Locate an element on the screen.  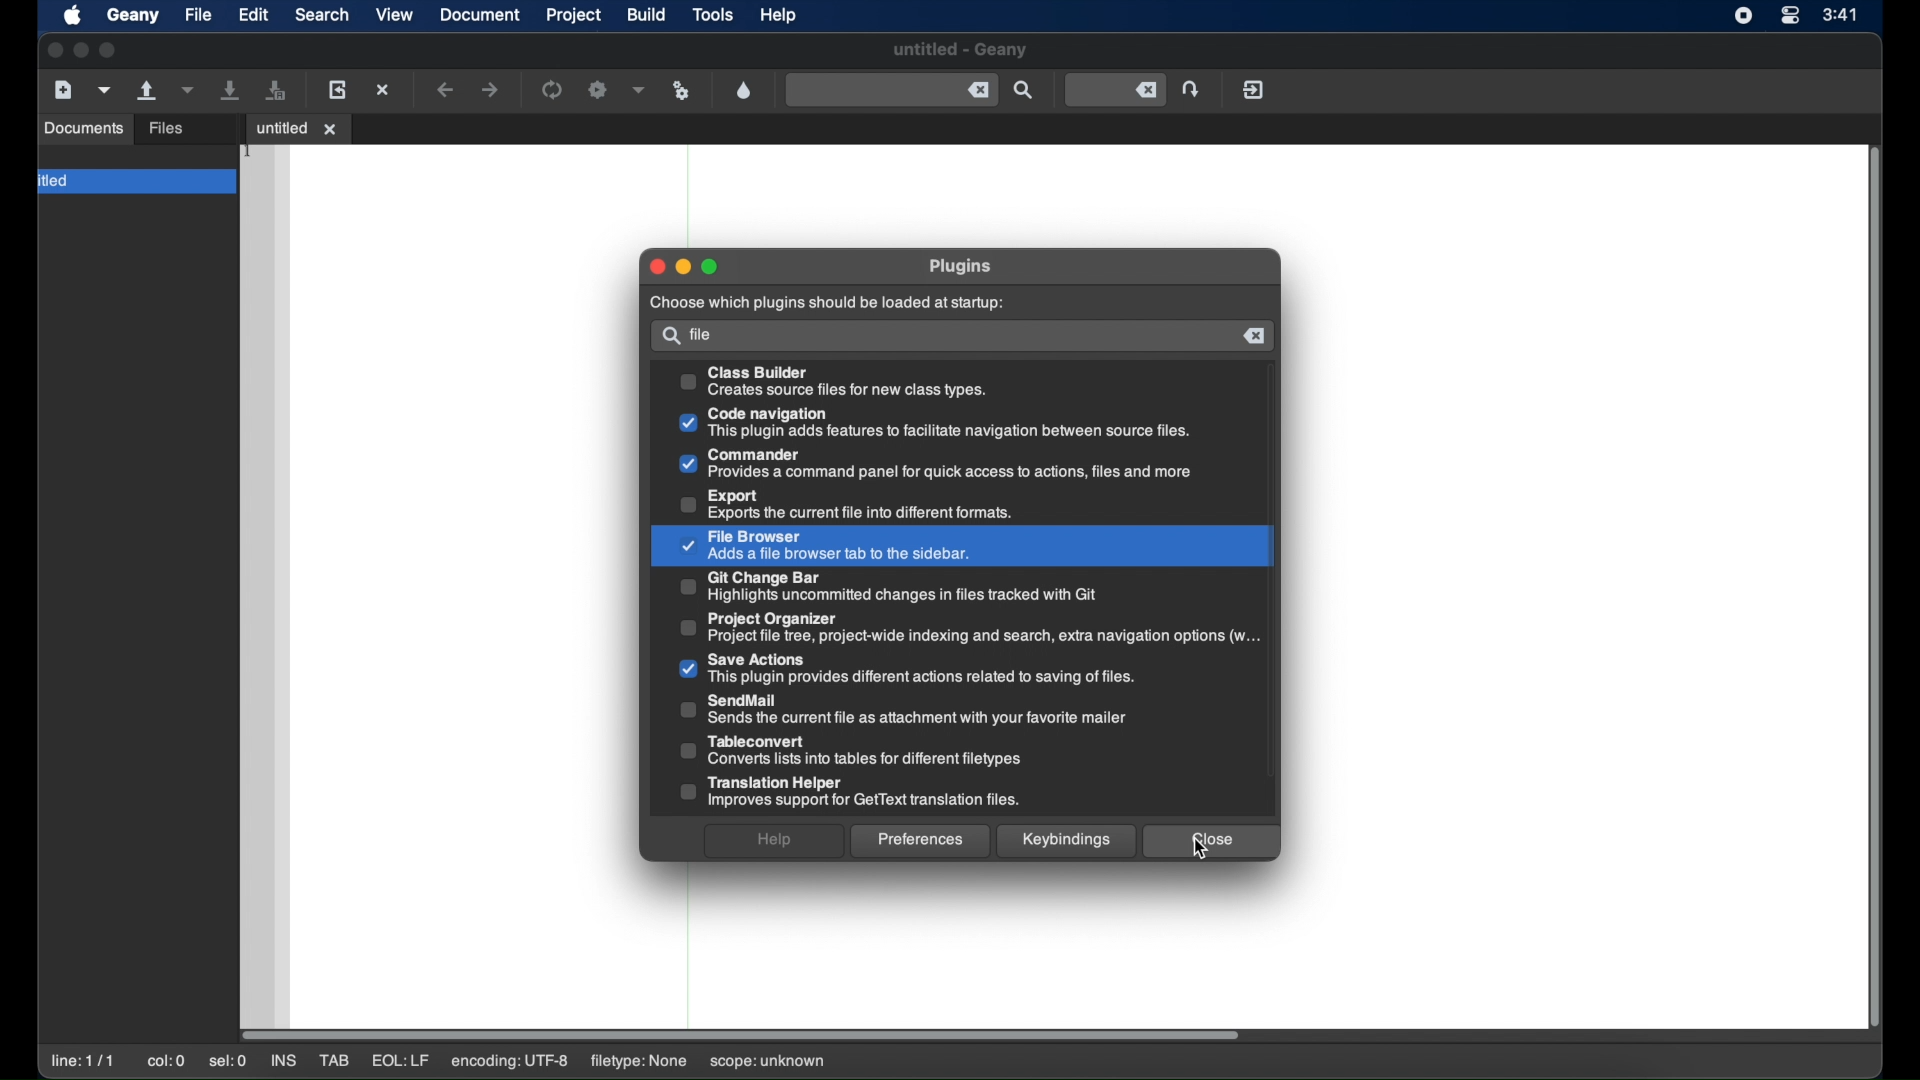
tools is located at coordinates (716, 15).